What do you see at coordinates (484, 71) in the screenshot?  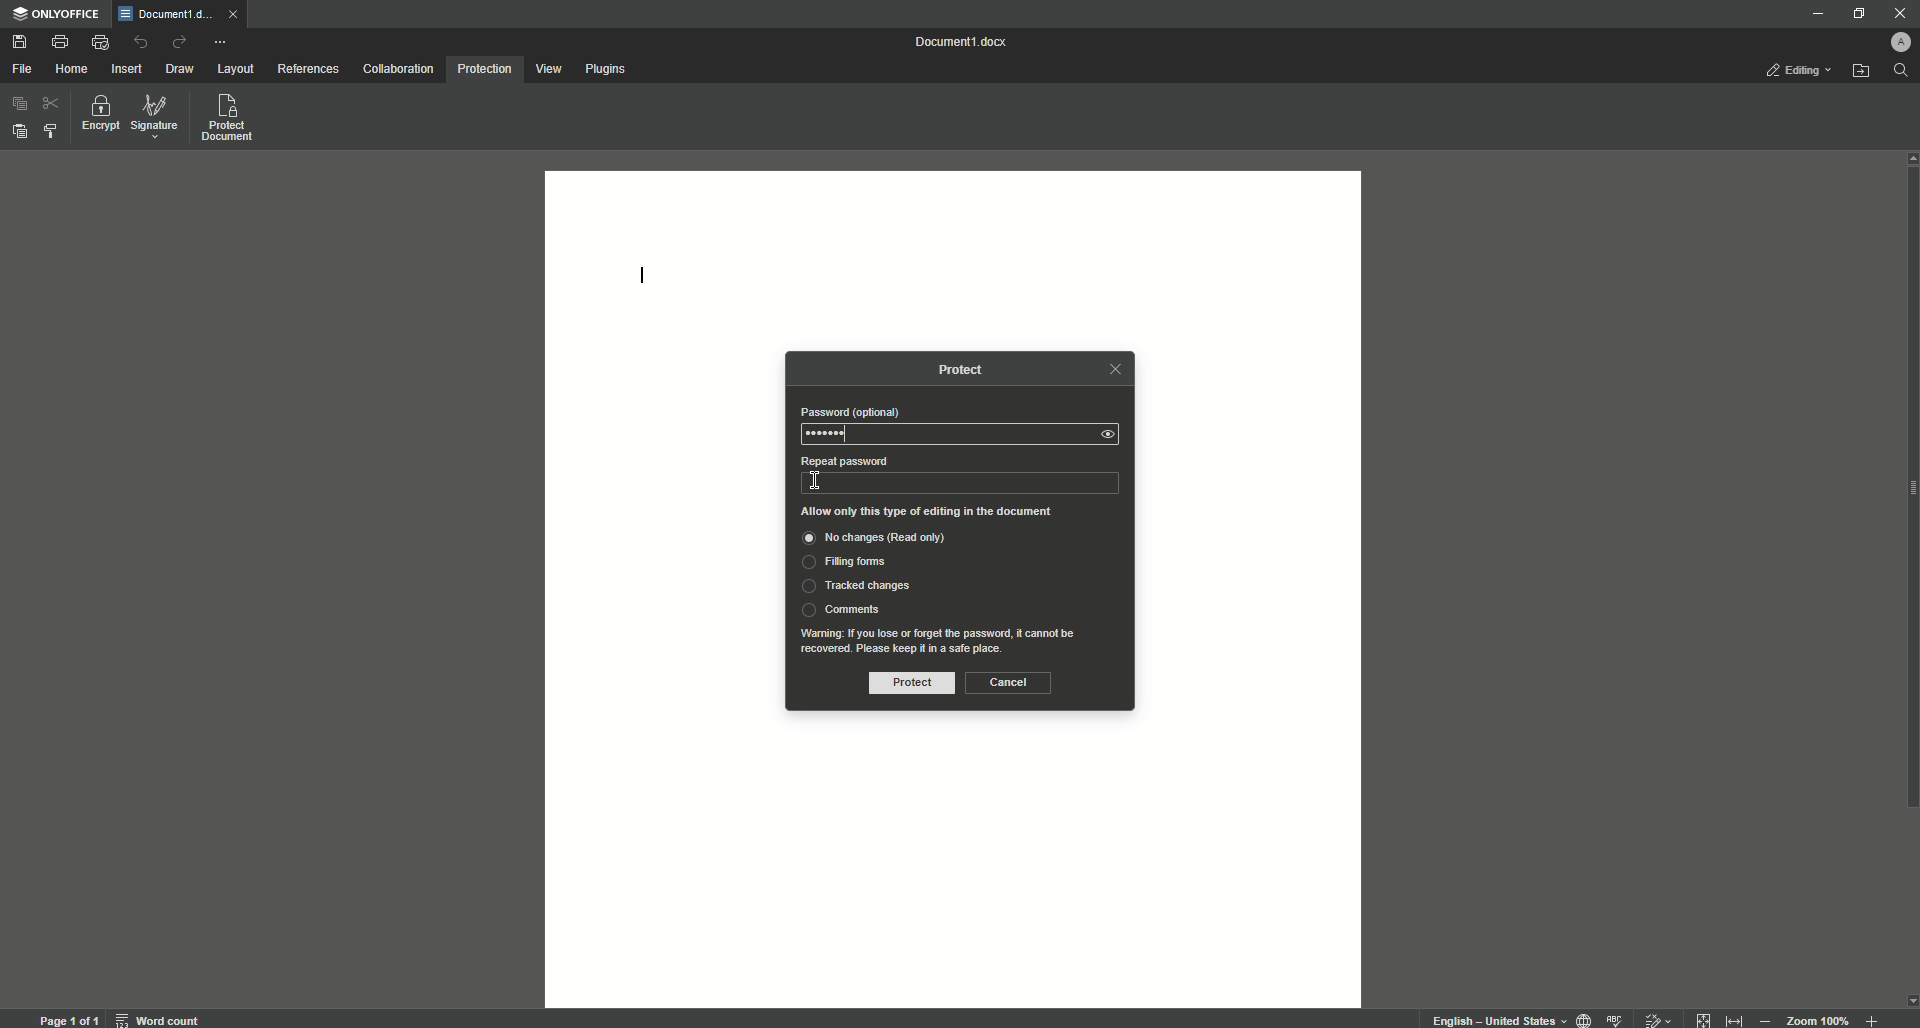 I see `Protection` at bounding box center [484, 71].